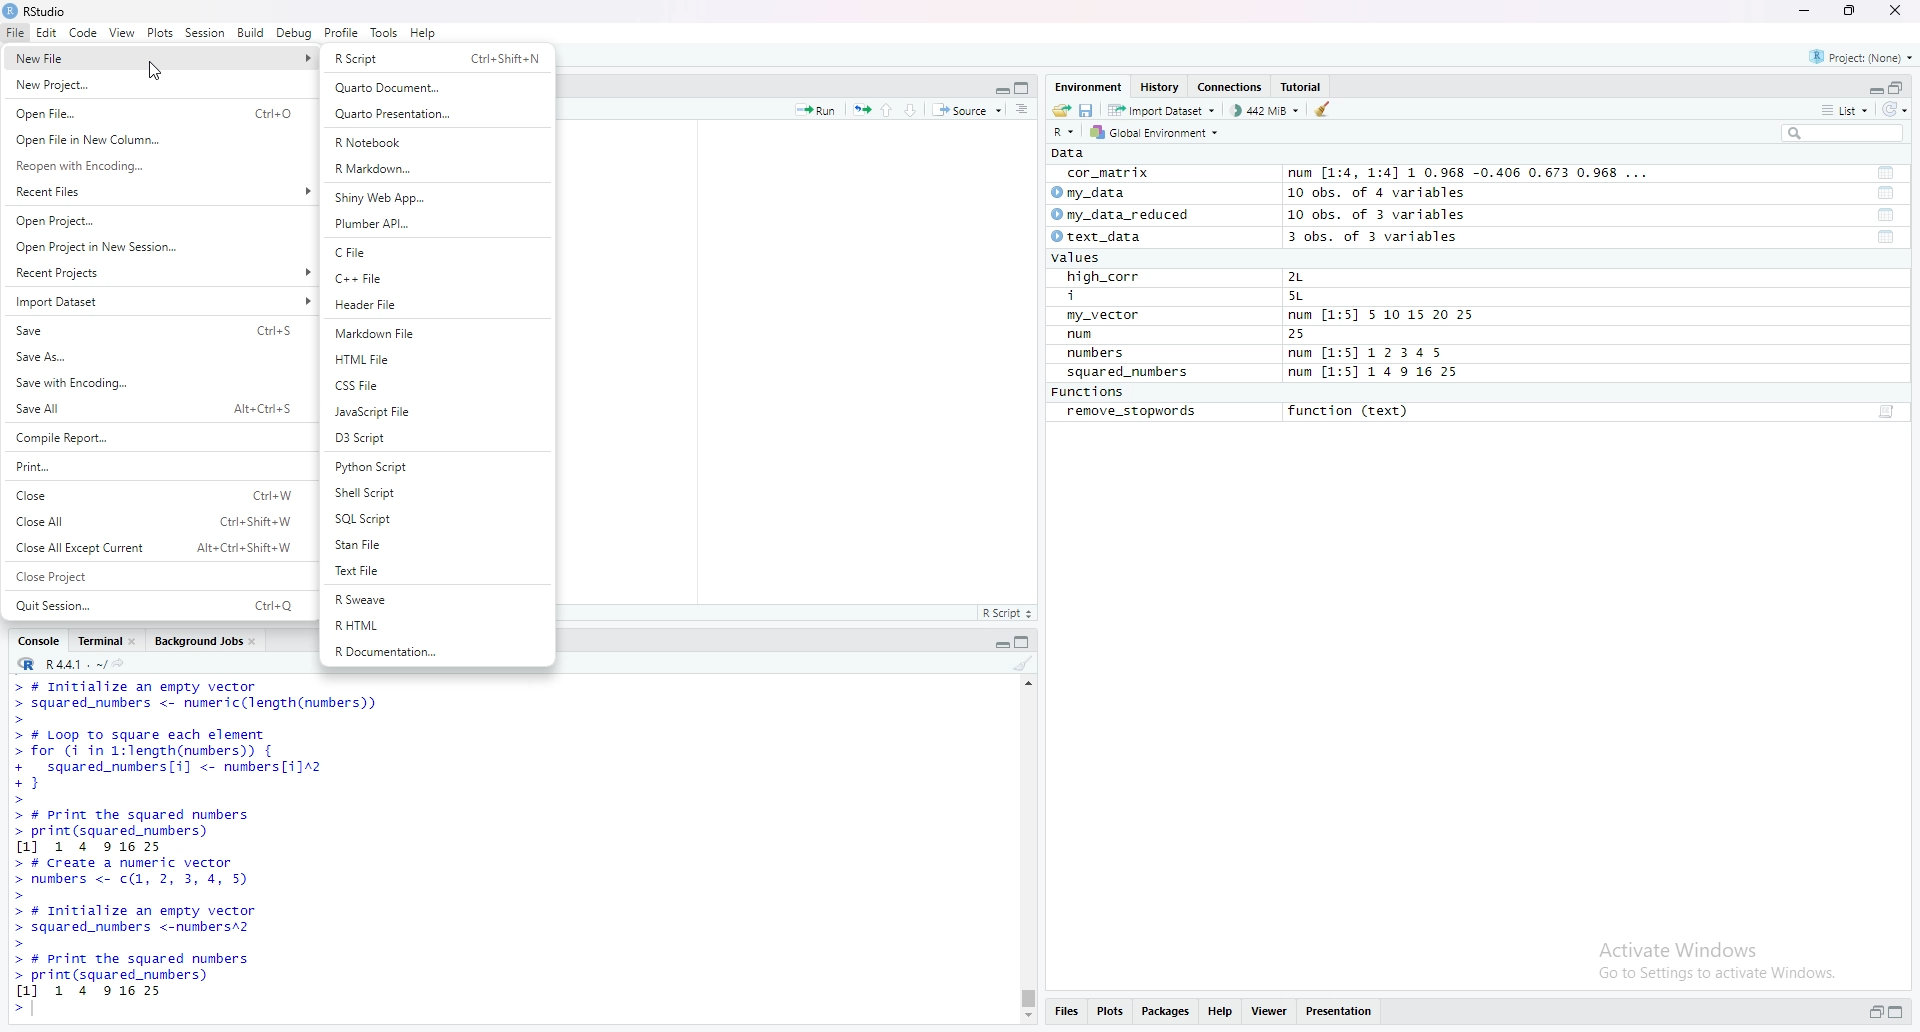 Image resolution: width=1920 pixels, height=1032 pixels. I want to click on Background job, so click(197, 643).